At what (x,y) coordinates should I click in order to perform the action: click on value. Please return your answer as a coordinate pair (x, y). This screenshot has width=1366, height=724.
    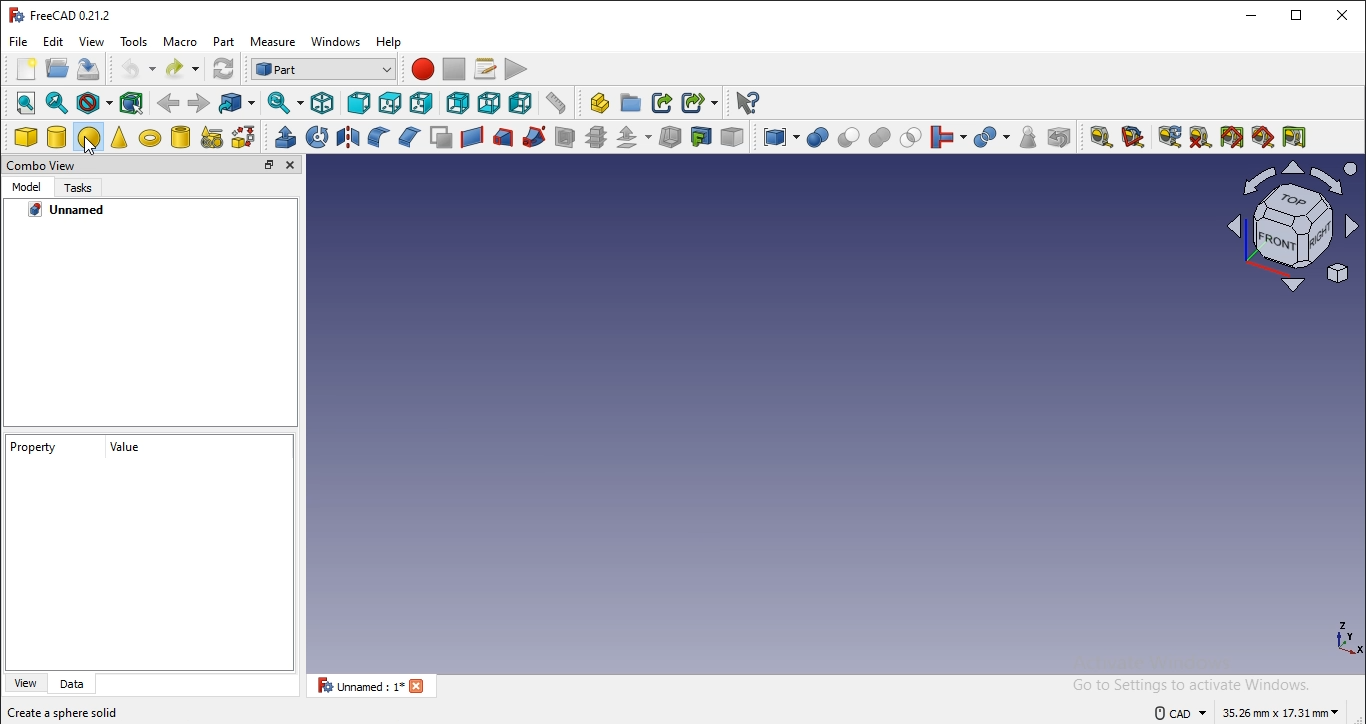
    Looking at the image, I should click on (126, 448).